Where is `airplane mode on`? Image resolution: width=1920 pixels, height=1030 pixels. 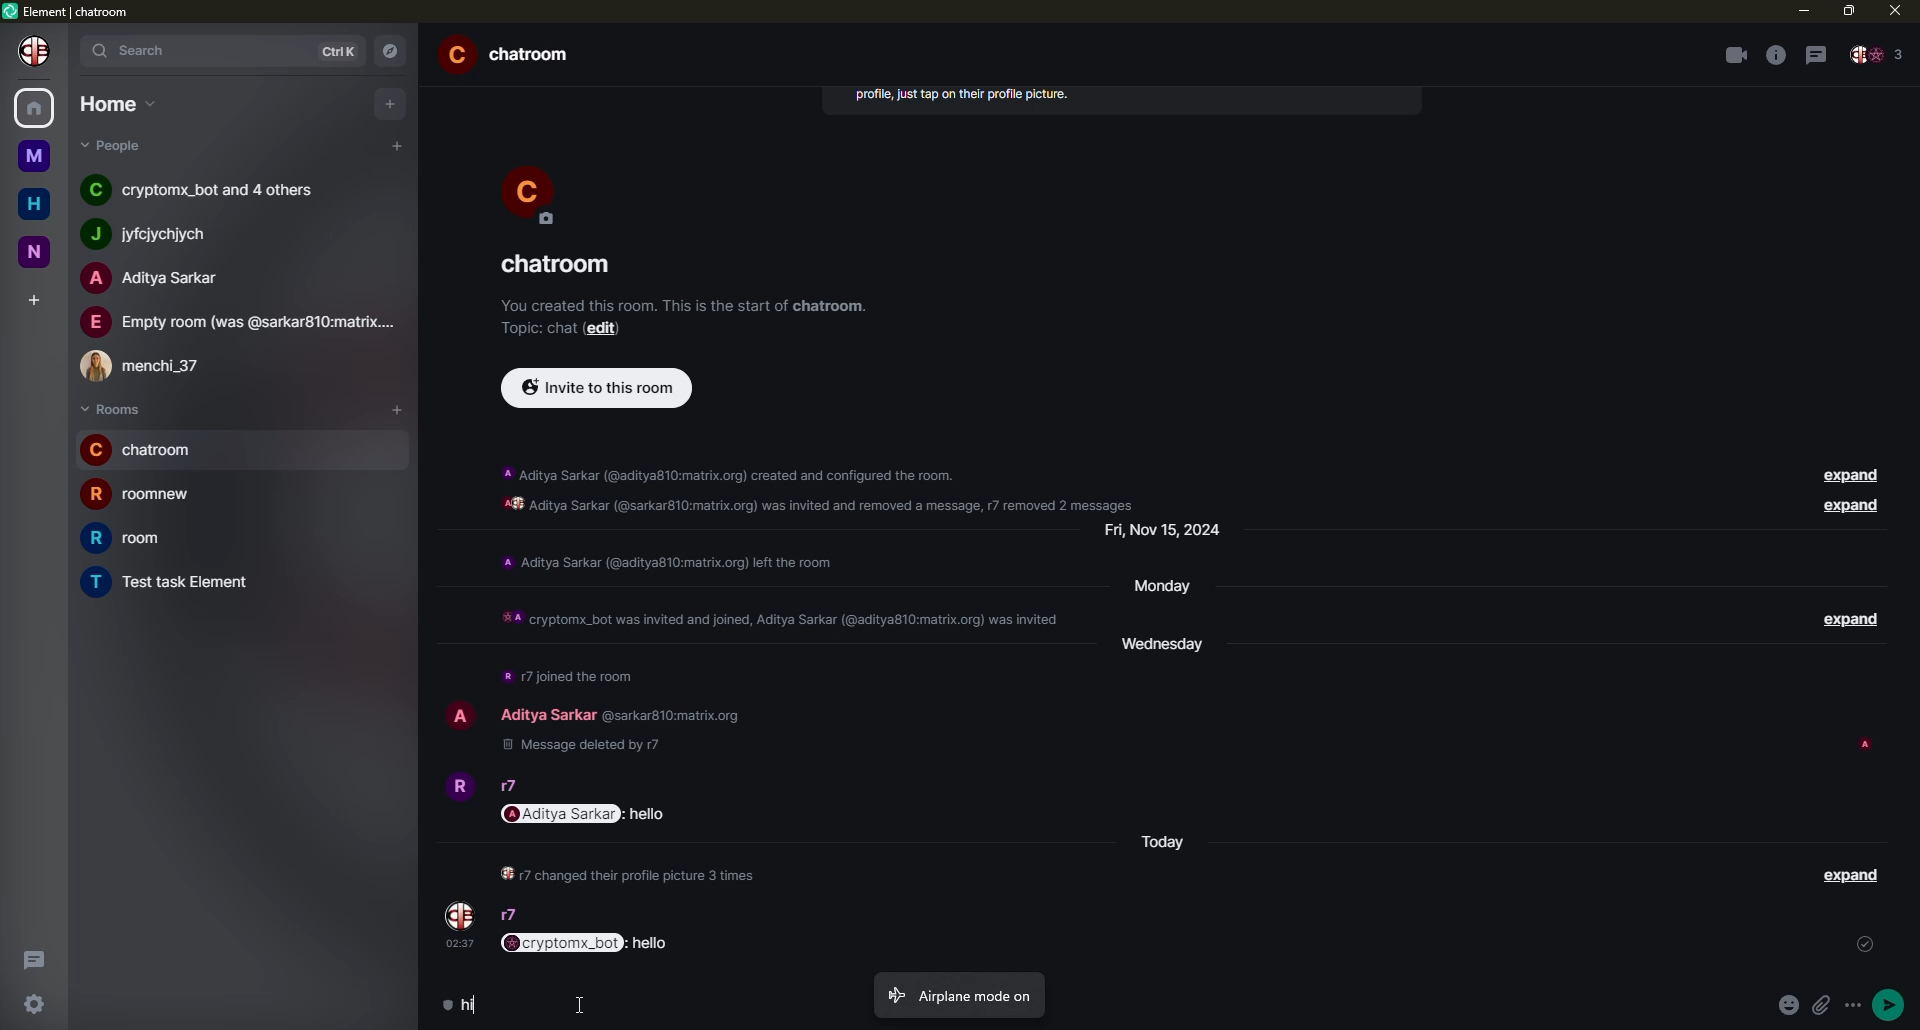
airplane mode on is located at coordinates (958, 994).